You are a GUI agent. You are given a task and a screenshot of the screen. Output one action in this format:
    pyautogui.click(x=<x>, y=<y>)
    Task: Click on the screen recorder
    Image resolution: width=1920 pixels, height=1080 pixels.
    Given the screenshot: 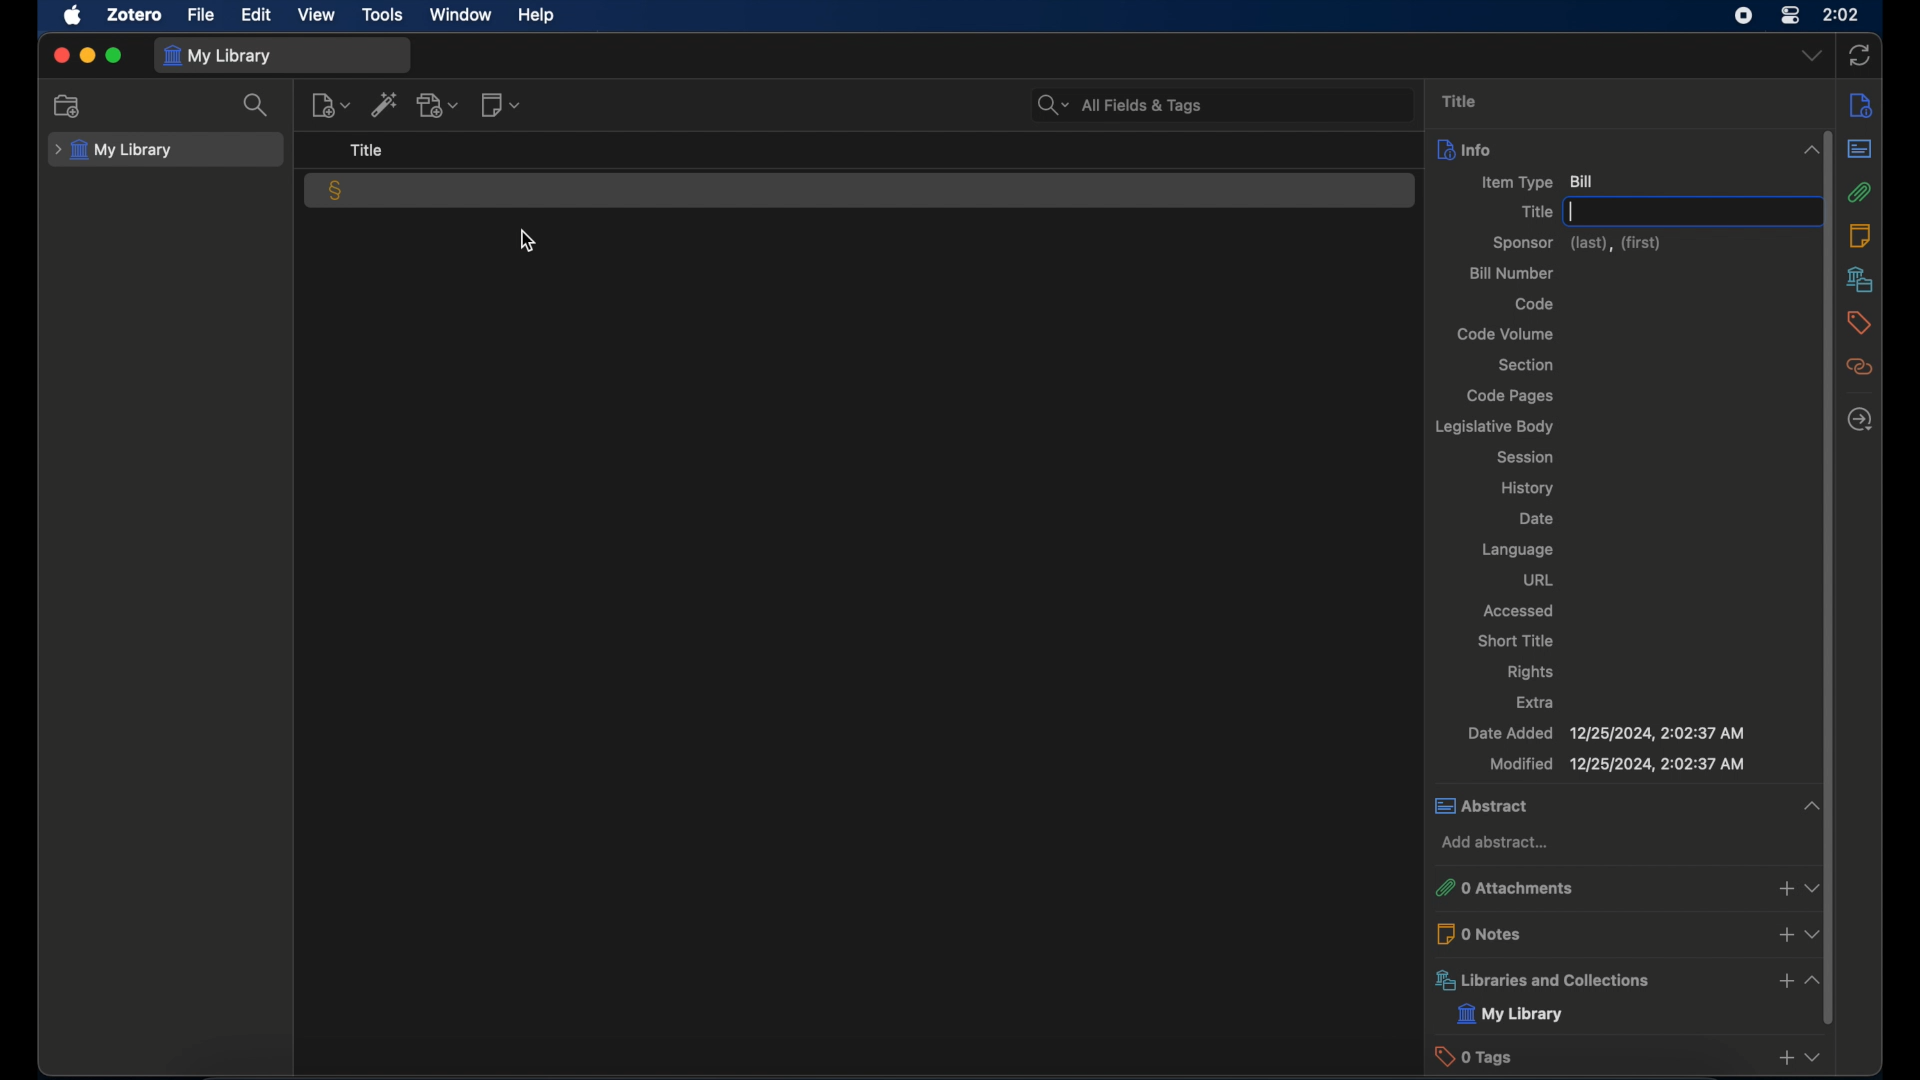 What is the action you would take?
    pyautogui.click(x=1742, y=15)
    